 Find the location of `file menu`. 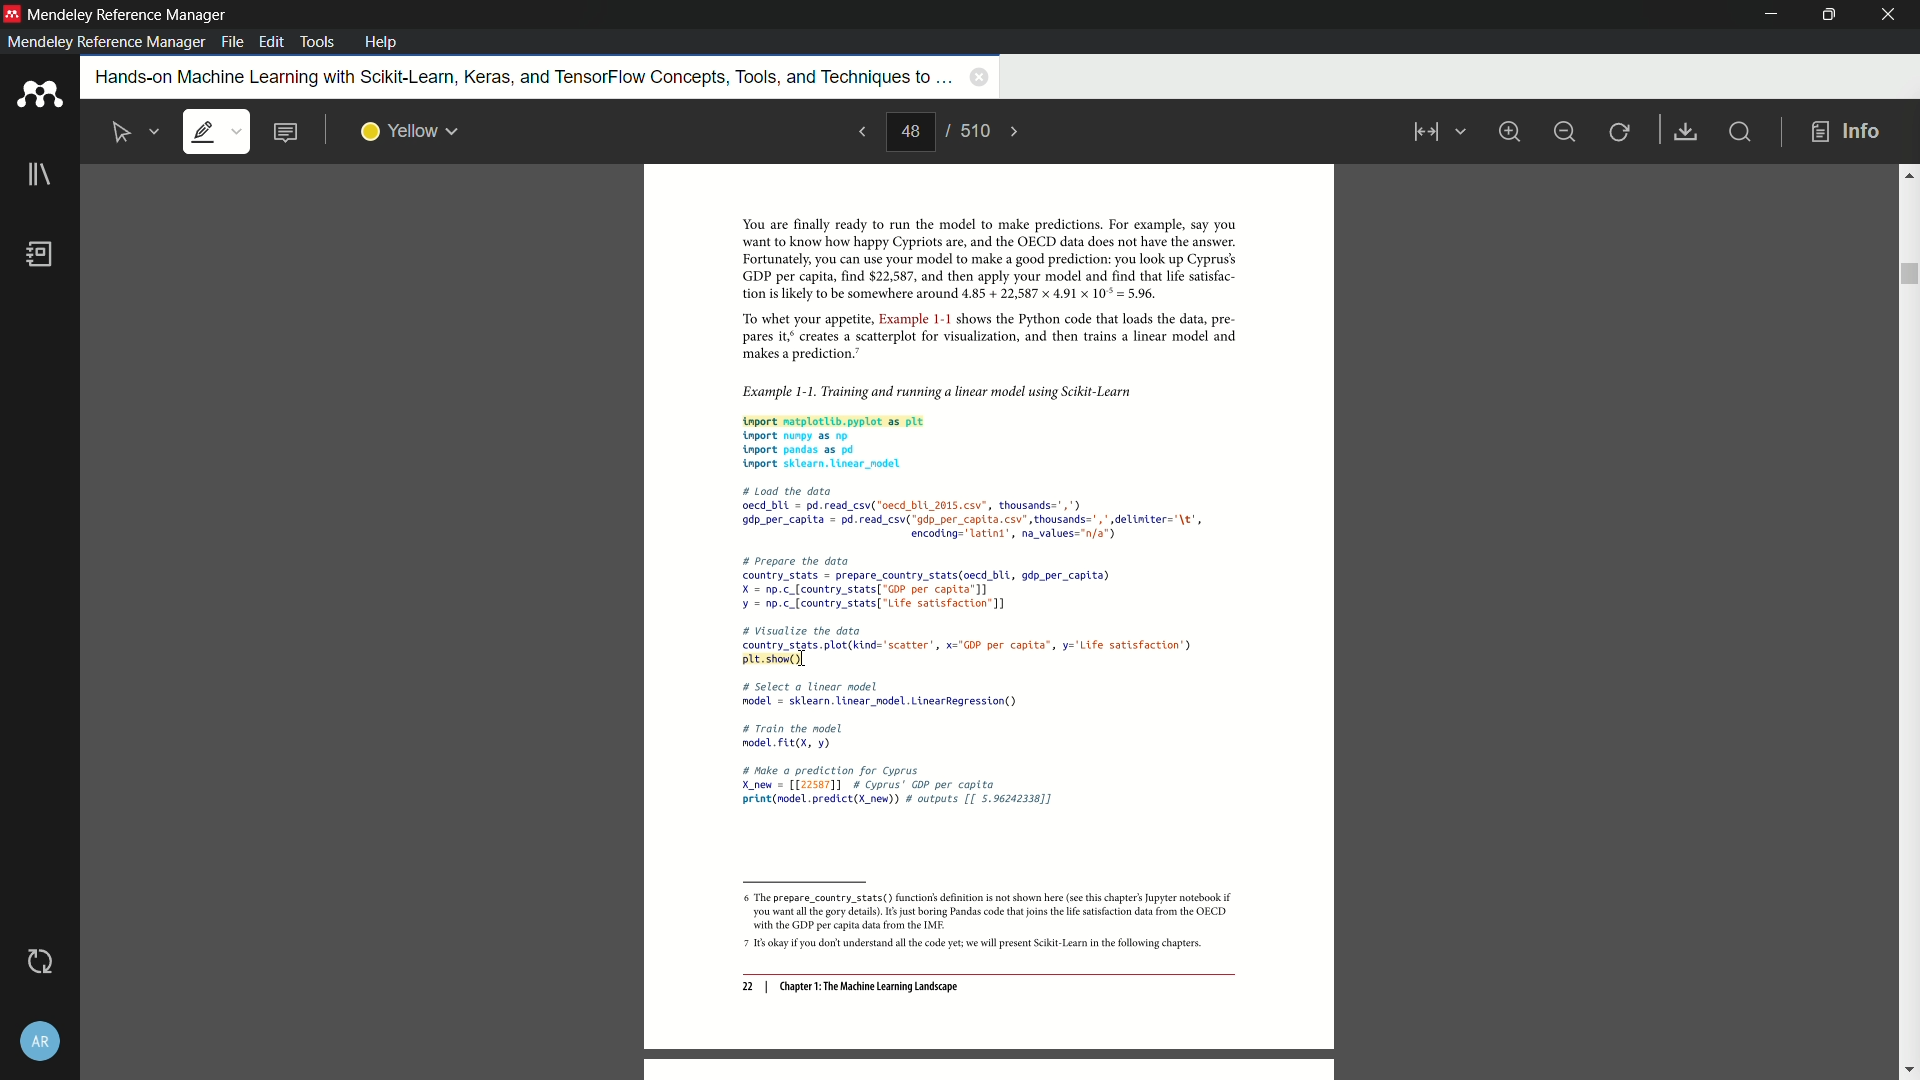

file menu is located at coordinates (232, 42).